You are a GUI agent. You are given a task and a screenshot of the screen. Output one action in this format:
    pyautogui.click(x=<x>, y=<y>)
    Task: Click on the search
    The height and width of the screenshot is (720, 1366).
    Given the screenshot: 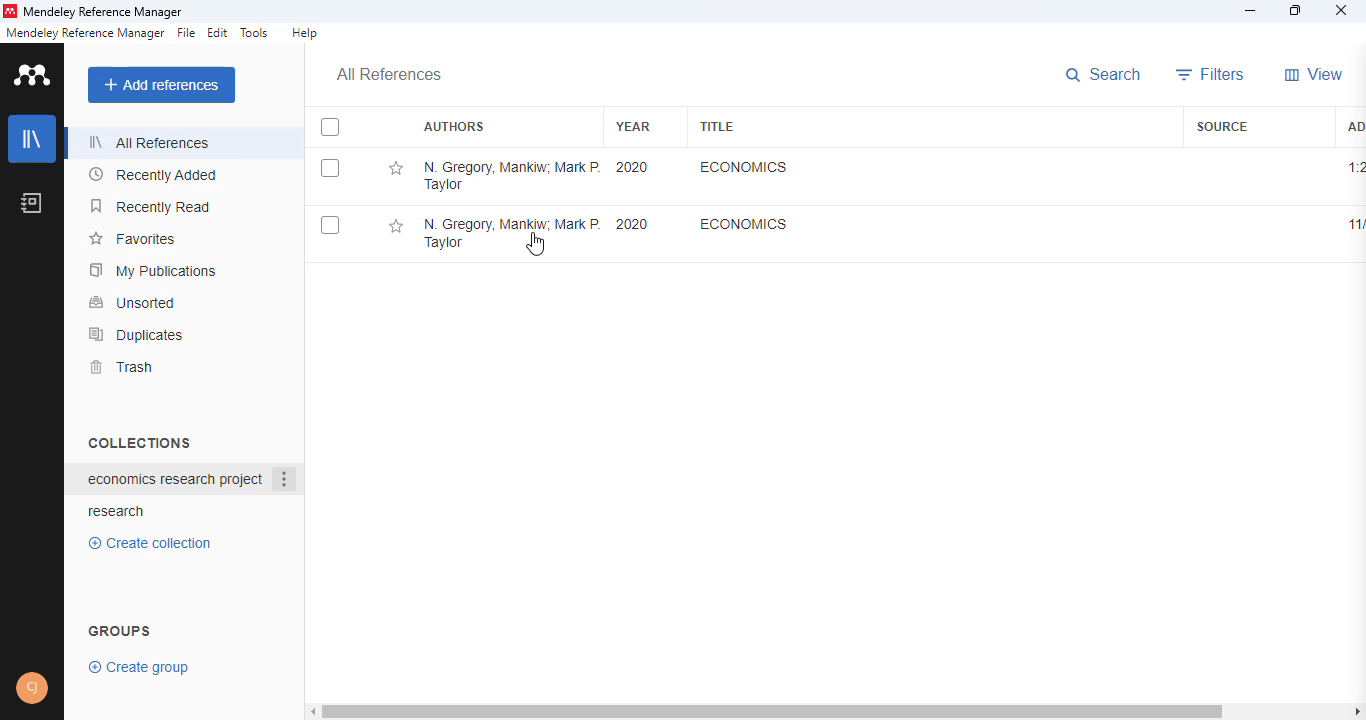 What is the action you would take?
    pyautogui.click(x=1106, y=76)
    